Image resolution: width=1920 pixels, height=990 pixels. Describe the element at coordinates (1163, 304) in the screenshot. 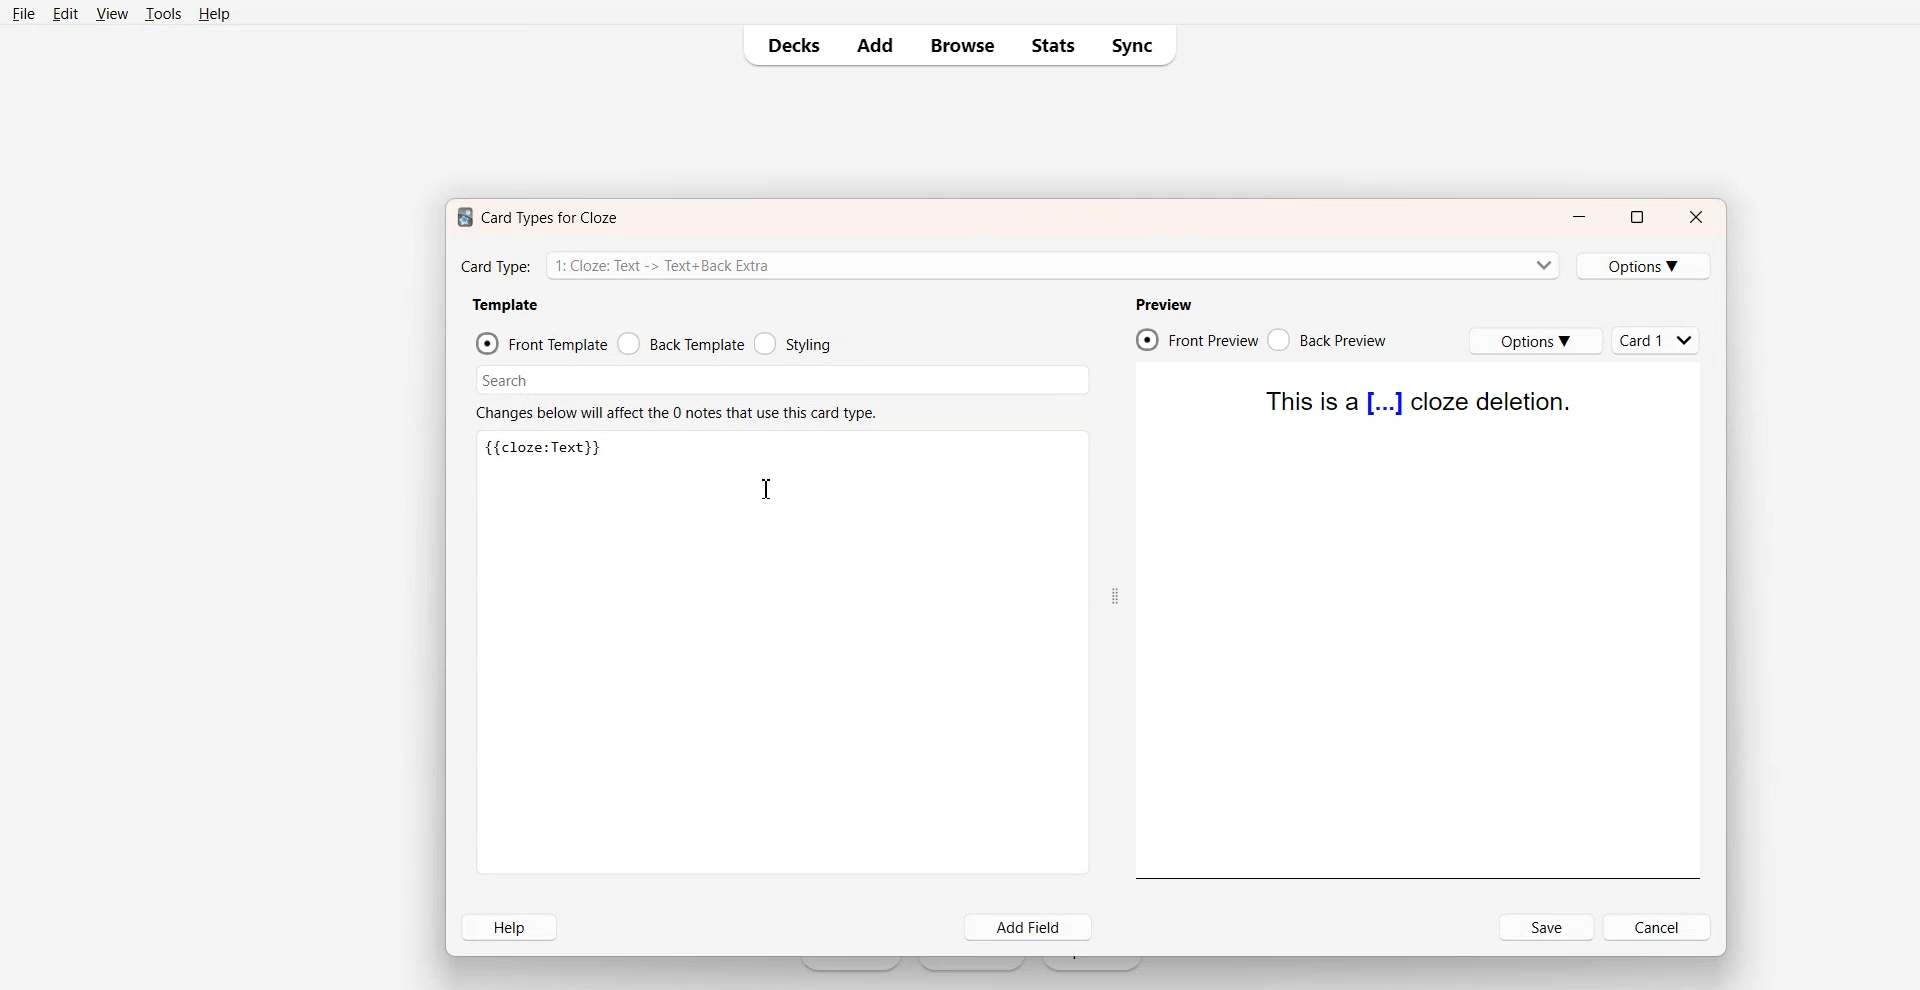

I see `Preview` at that location.